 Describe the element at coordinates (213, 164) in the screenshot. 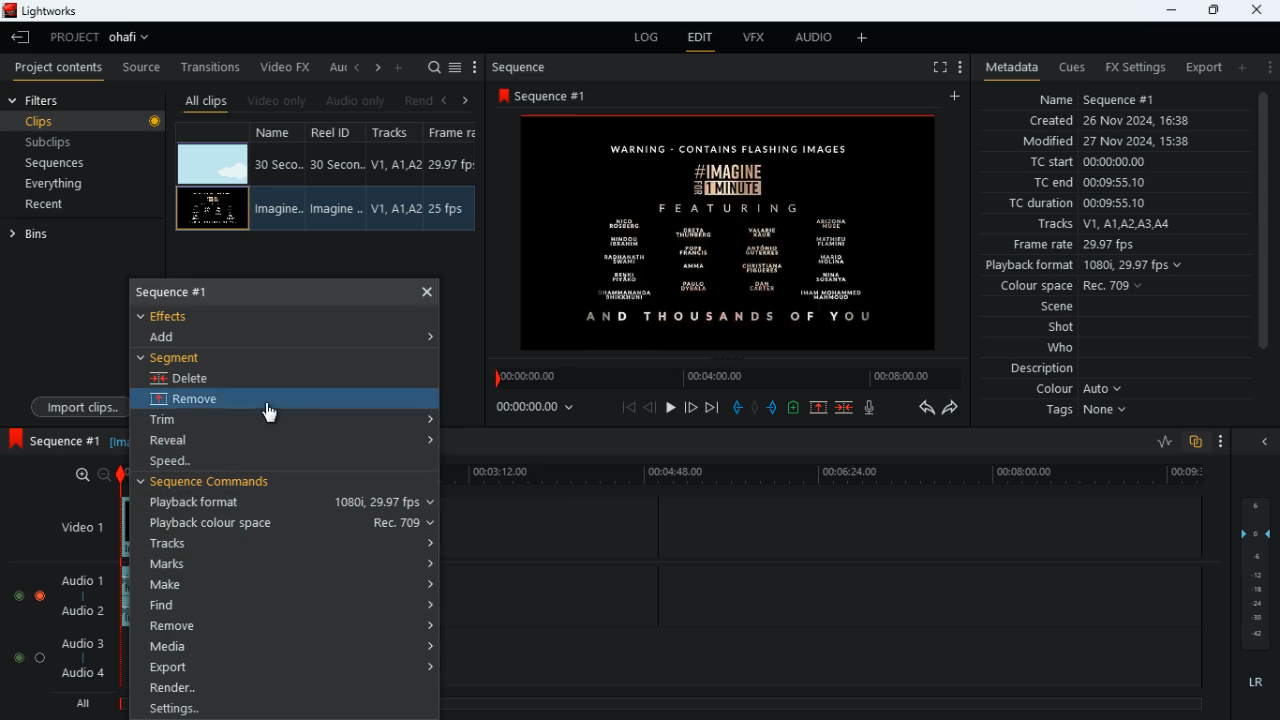

I see `videos` at that location.